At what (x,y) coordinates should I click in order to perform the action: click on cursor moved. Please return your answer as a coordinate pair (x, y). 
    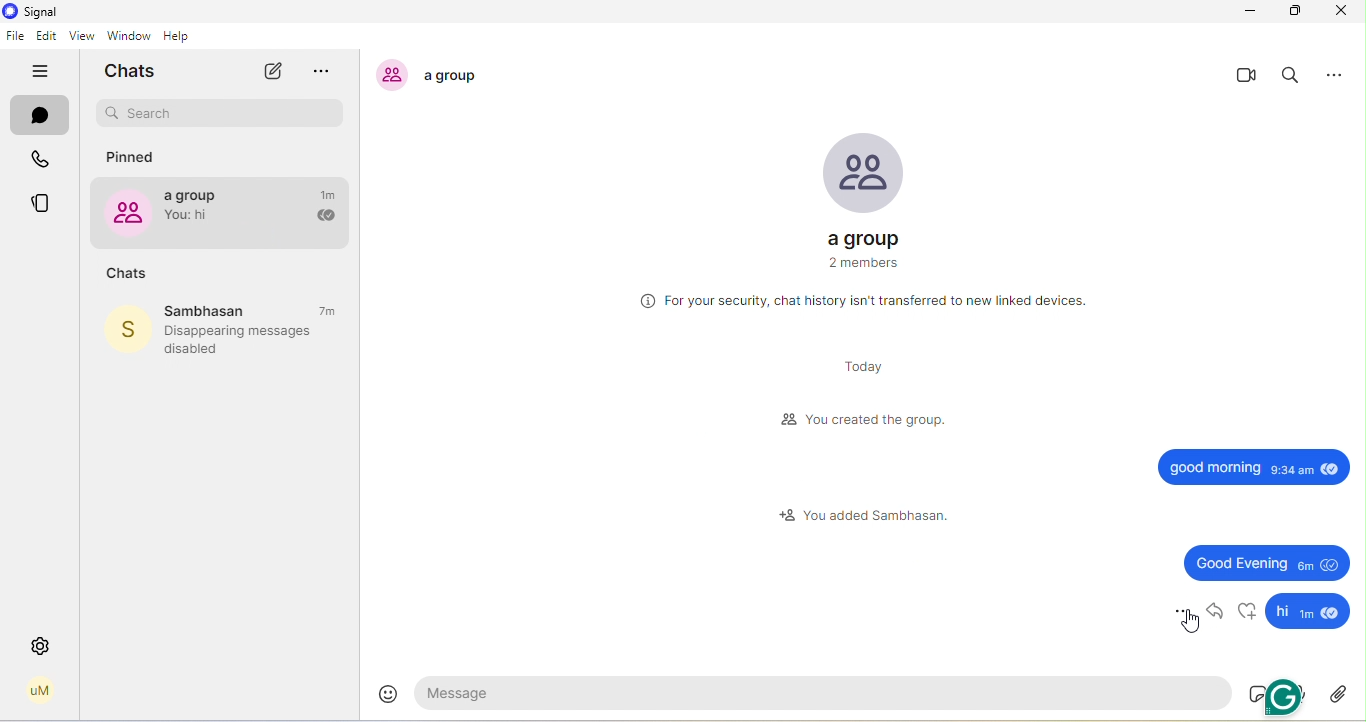
    Looking at the image, I should click on (1191, 621).